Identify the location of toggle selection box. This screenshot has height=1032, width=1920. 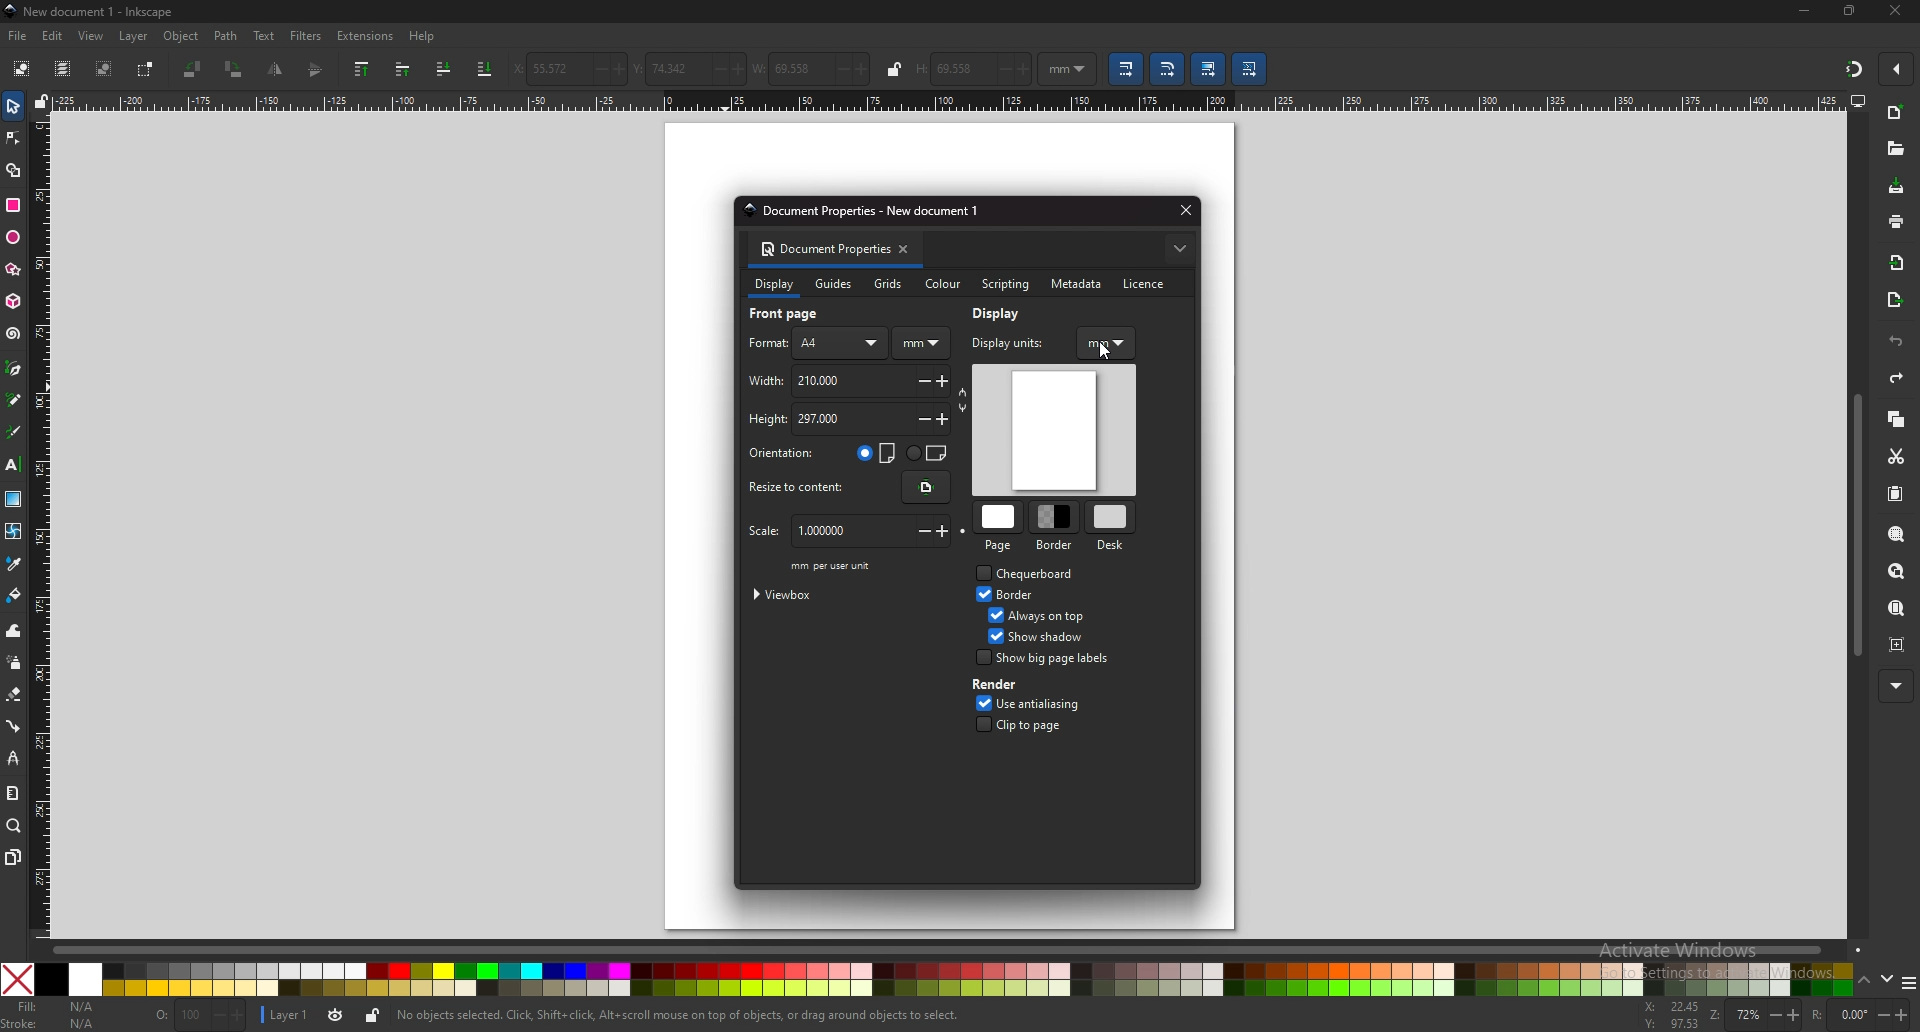
(146, 68).